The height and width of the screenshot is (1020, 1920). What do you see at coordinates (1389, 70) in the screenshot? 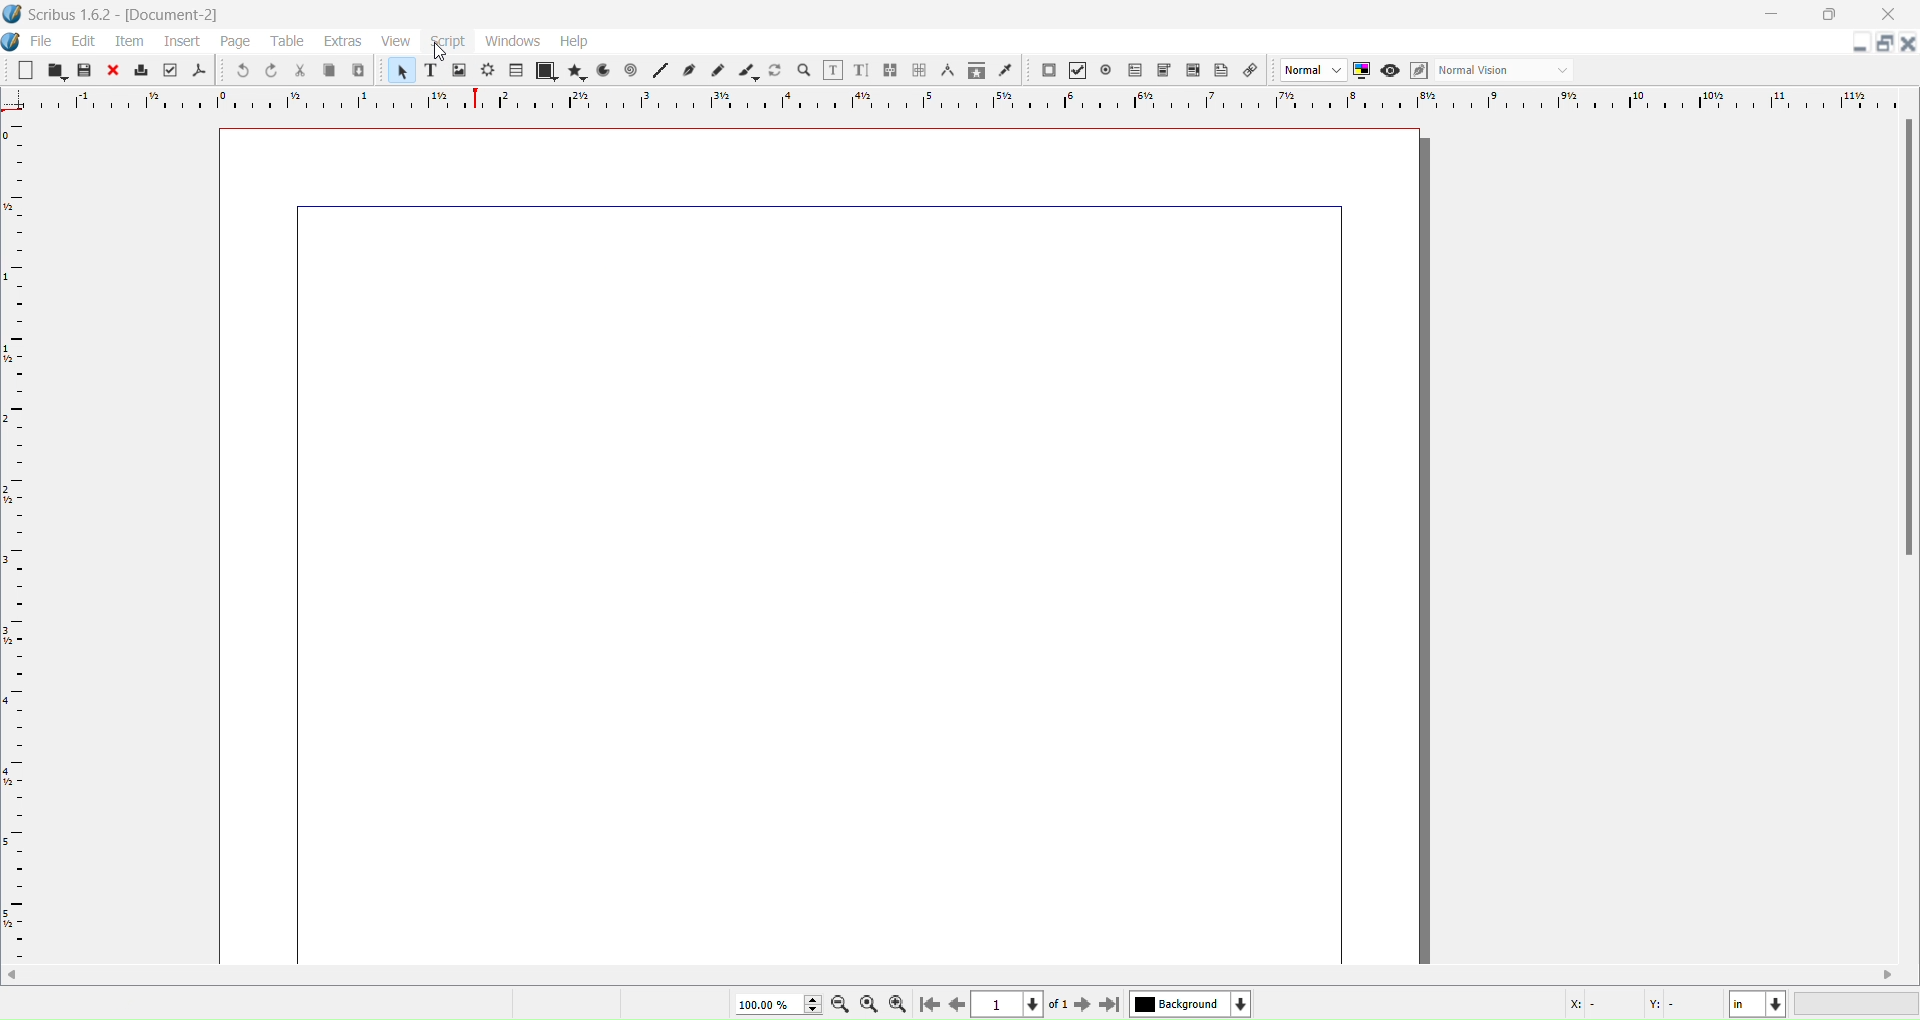
I see `Preview mode` at bounding box center [1389, 70].